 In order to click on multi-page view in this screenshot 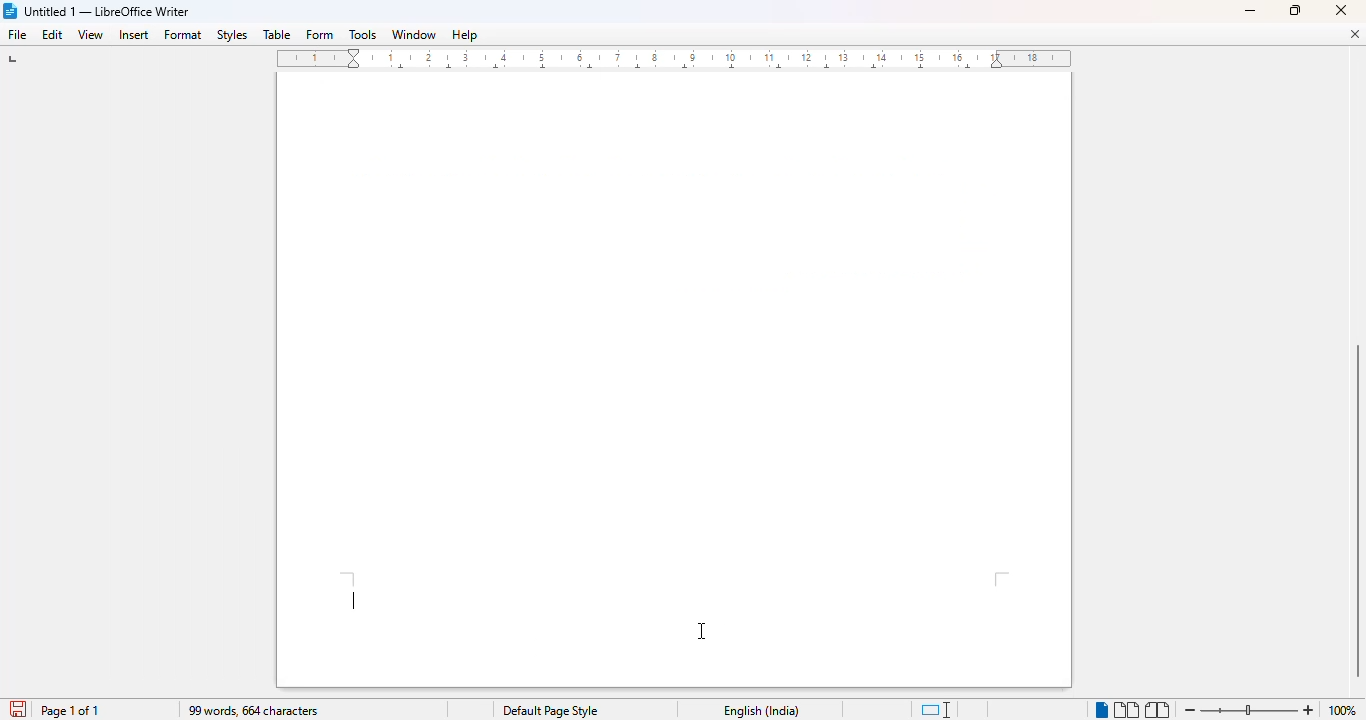, I will do `click(1126, 710)`.